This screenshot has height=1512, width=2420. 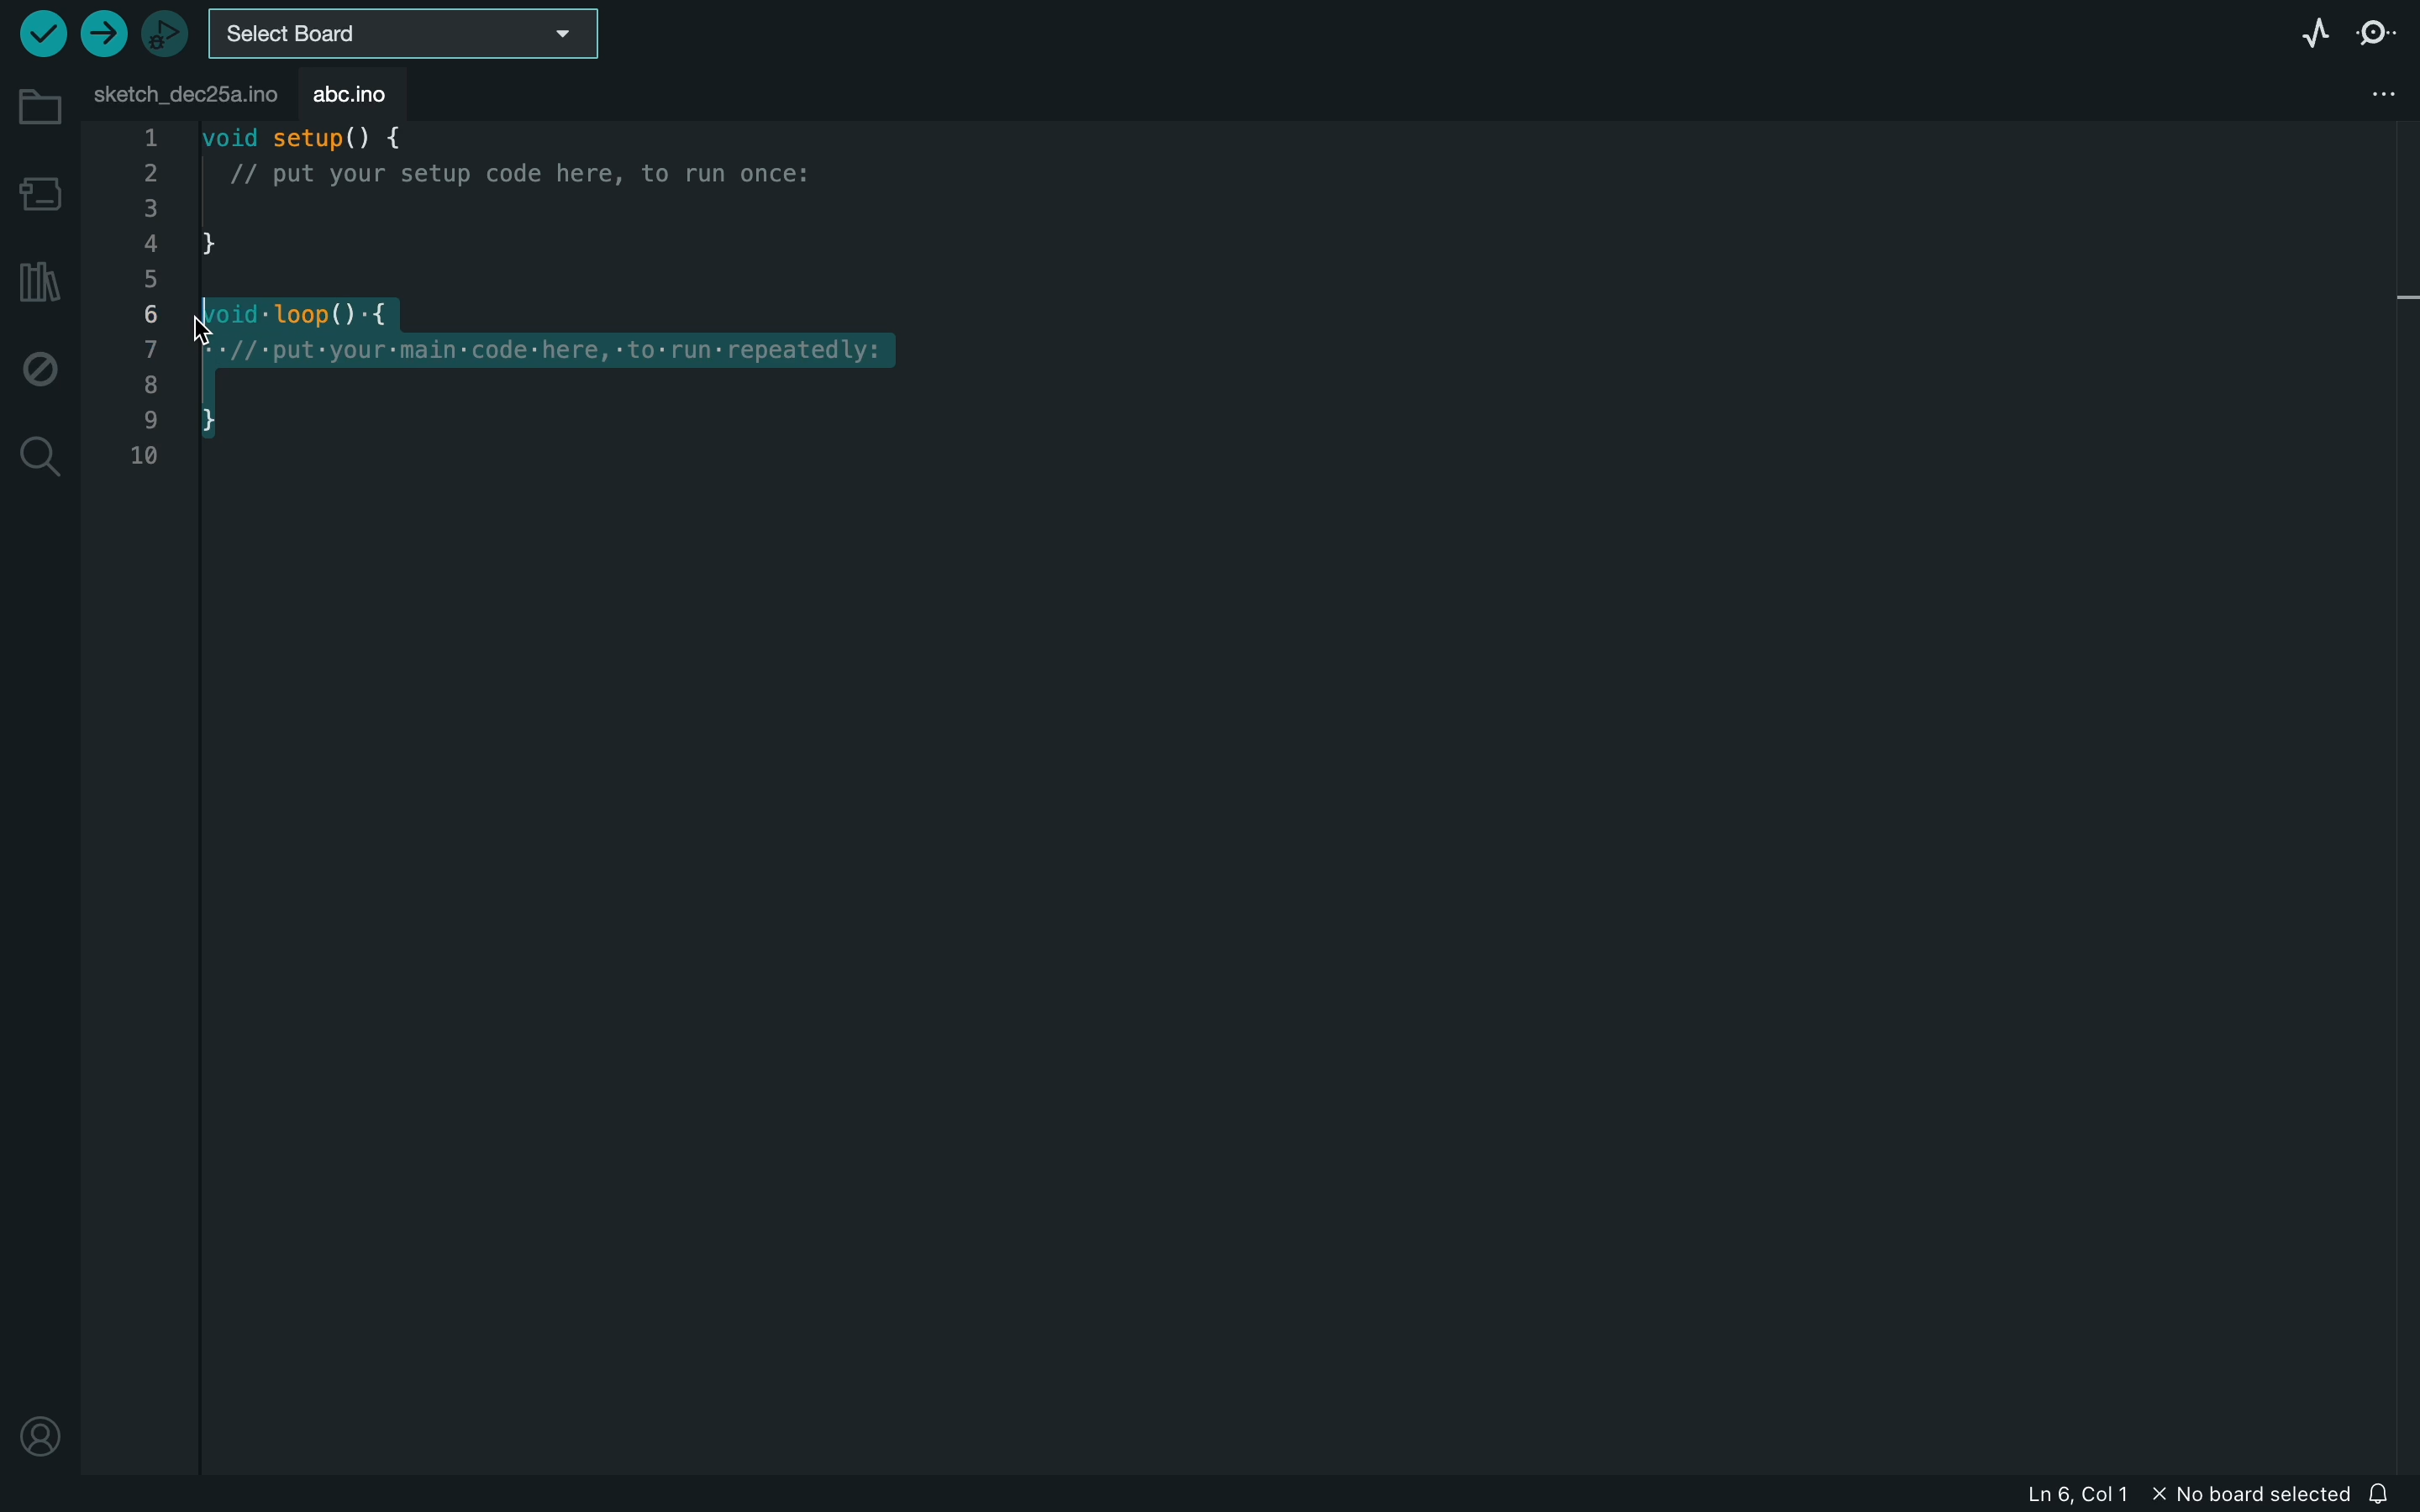 What do you see at coordinates (407, 32) in the screenshot?
I see `board selecter` at bounding box center [407, 32].